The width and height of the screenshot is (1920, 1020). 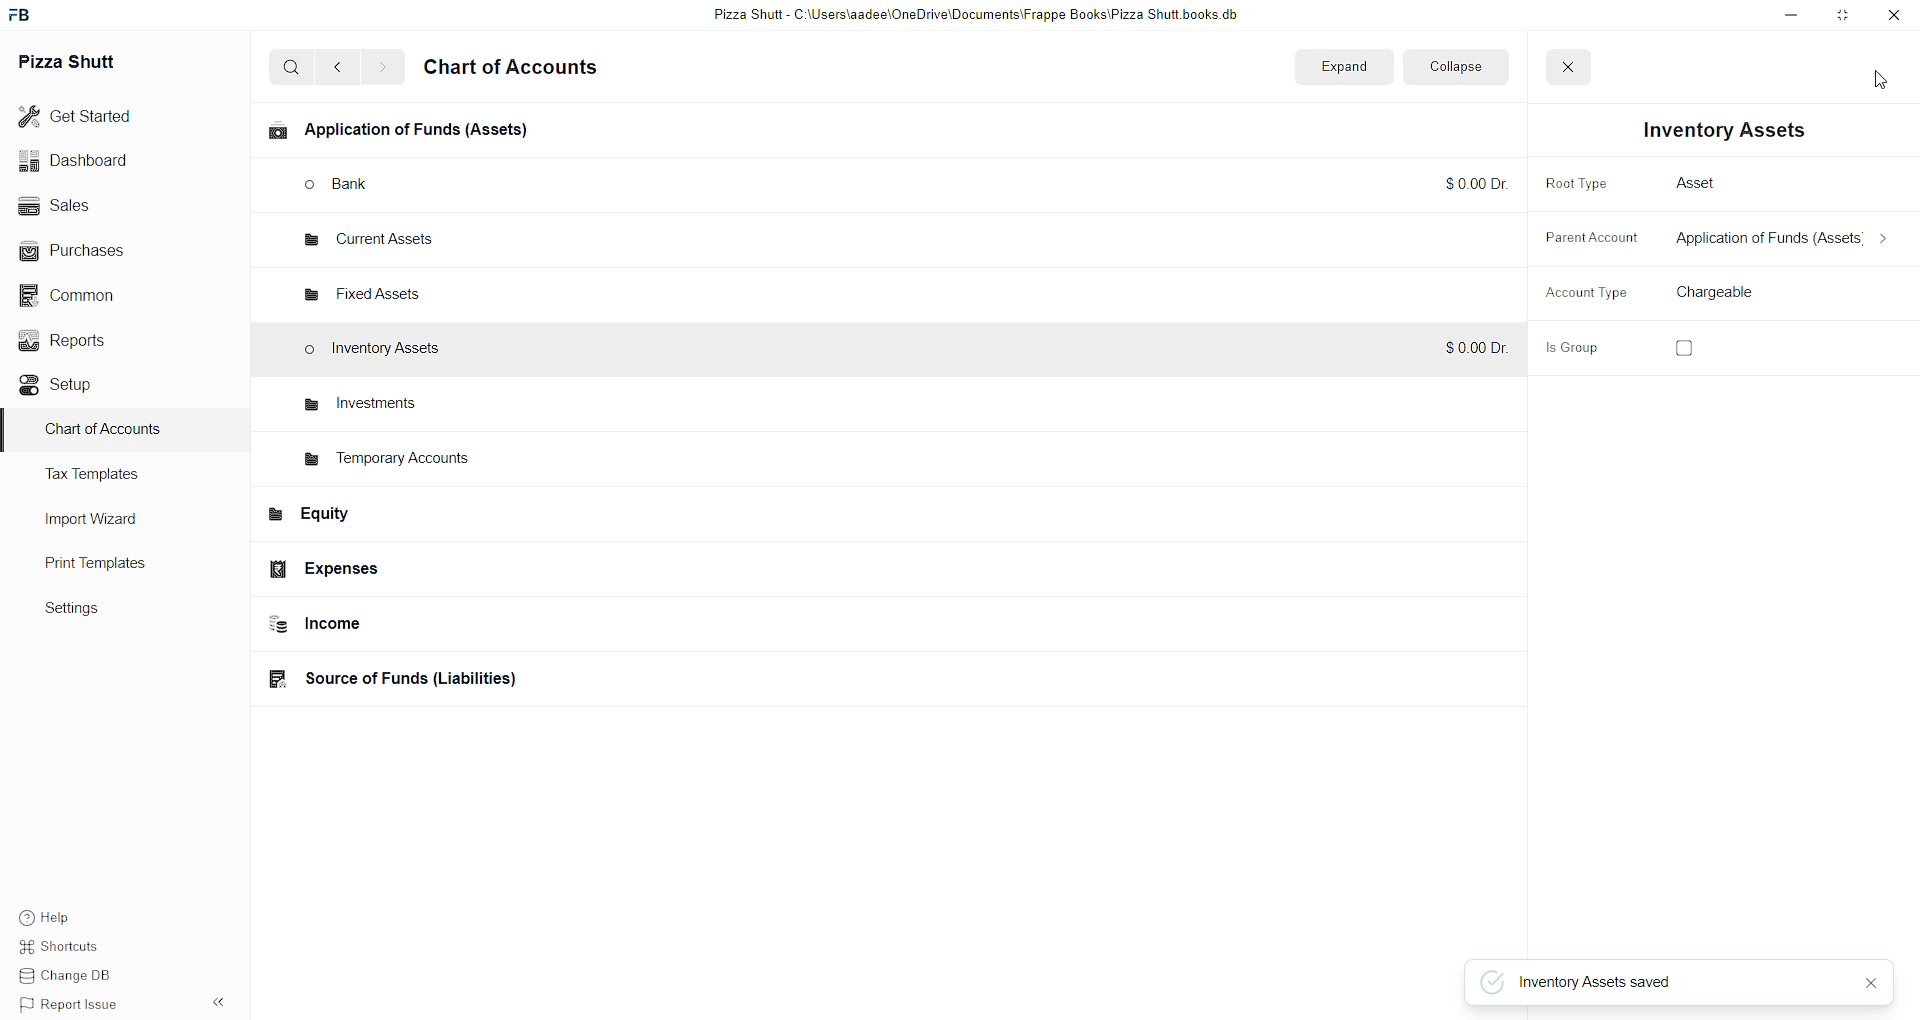 I want to click on Sales , so click(x=86, y=207).